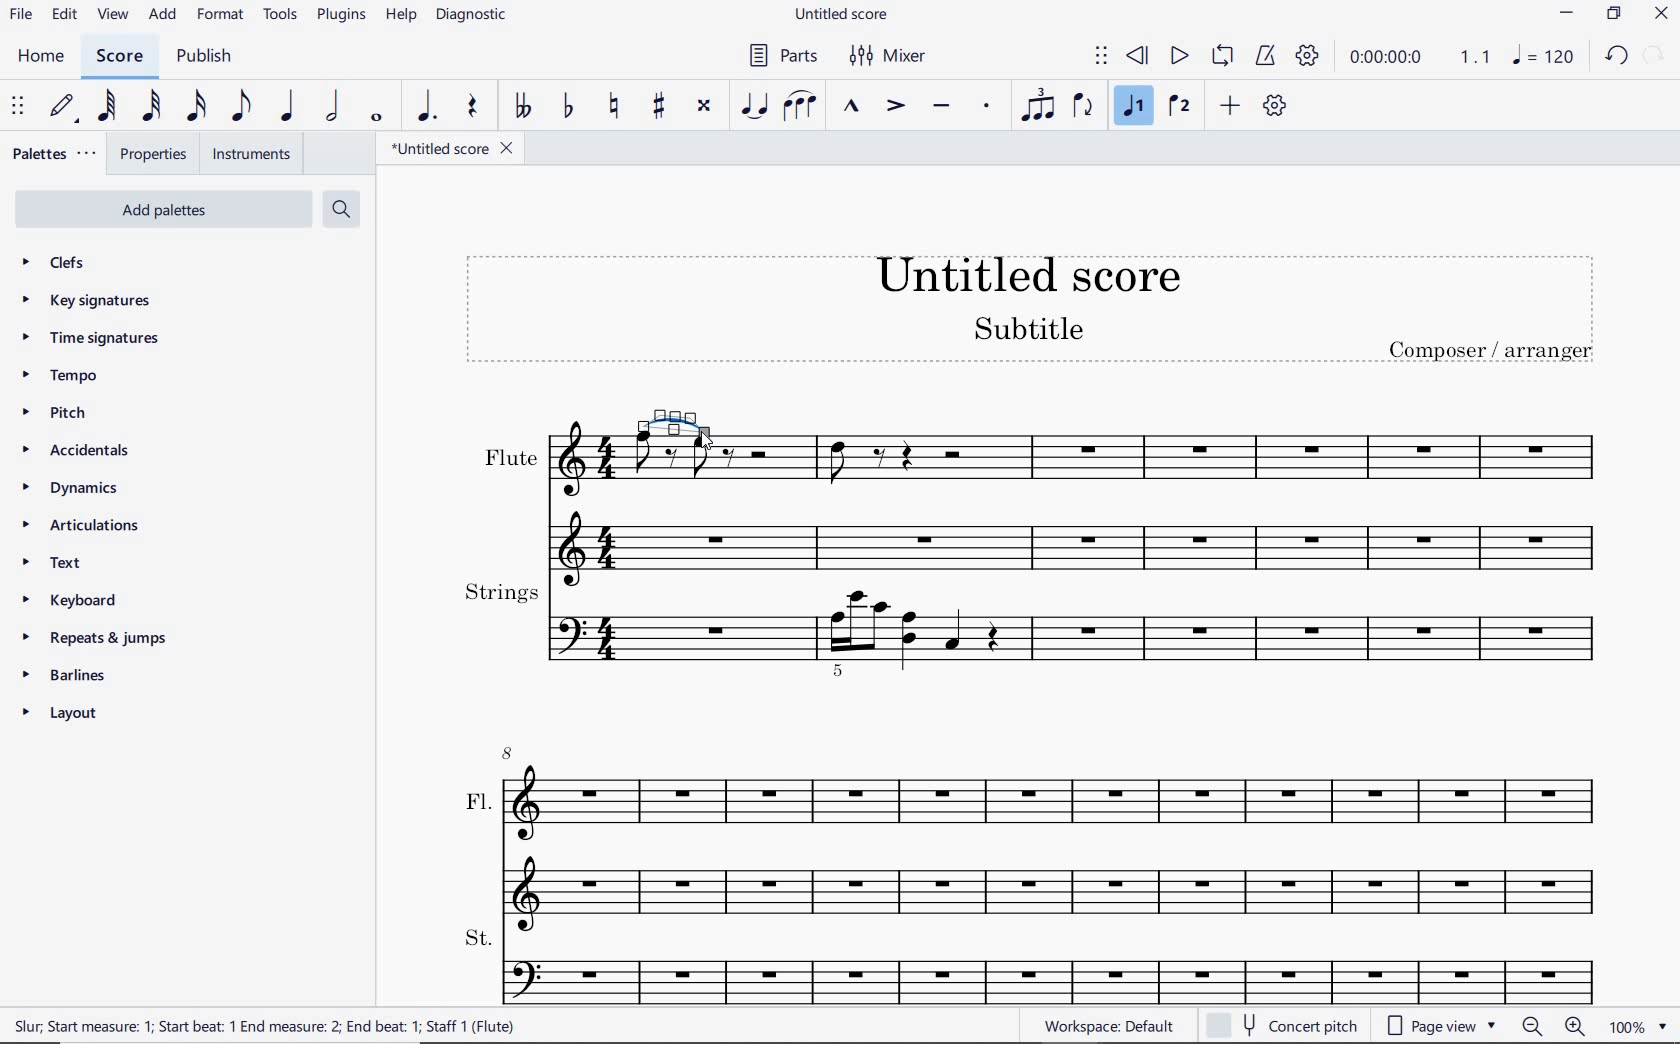 This screenshot has width=1680, height=1044. Describe the element at coordinates (1037, 108) in the screenshot. I see `TUPLET` at that location.